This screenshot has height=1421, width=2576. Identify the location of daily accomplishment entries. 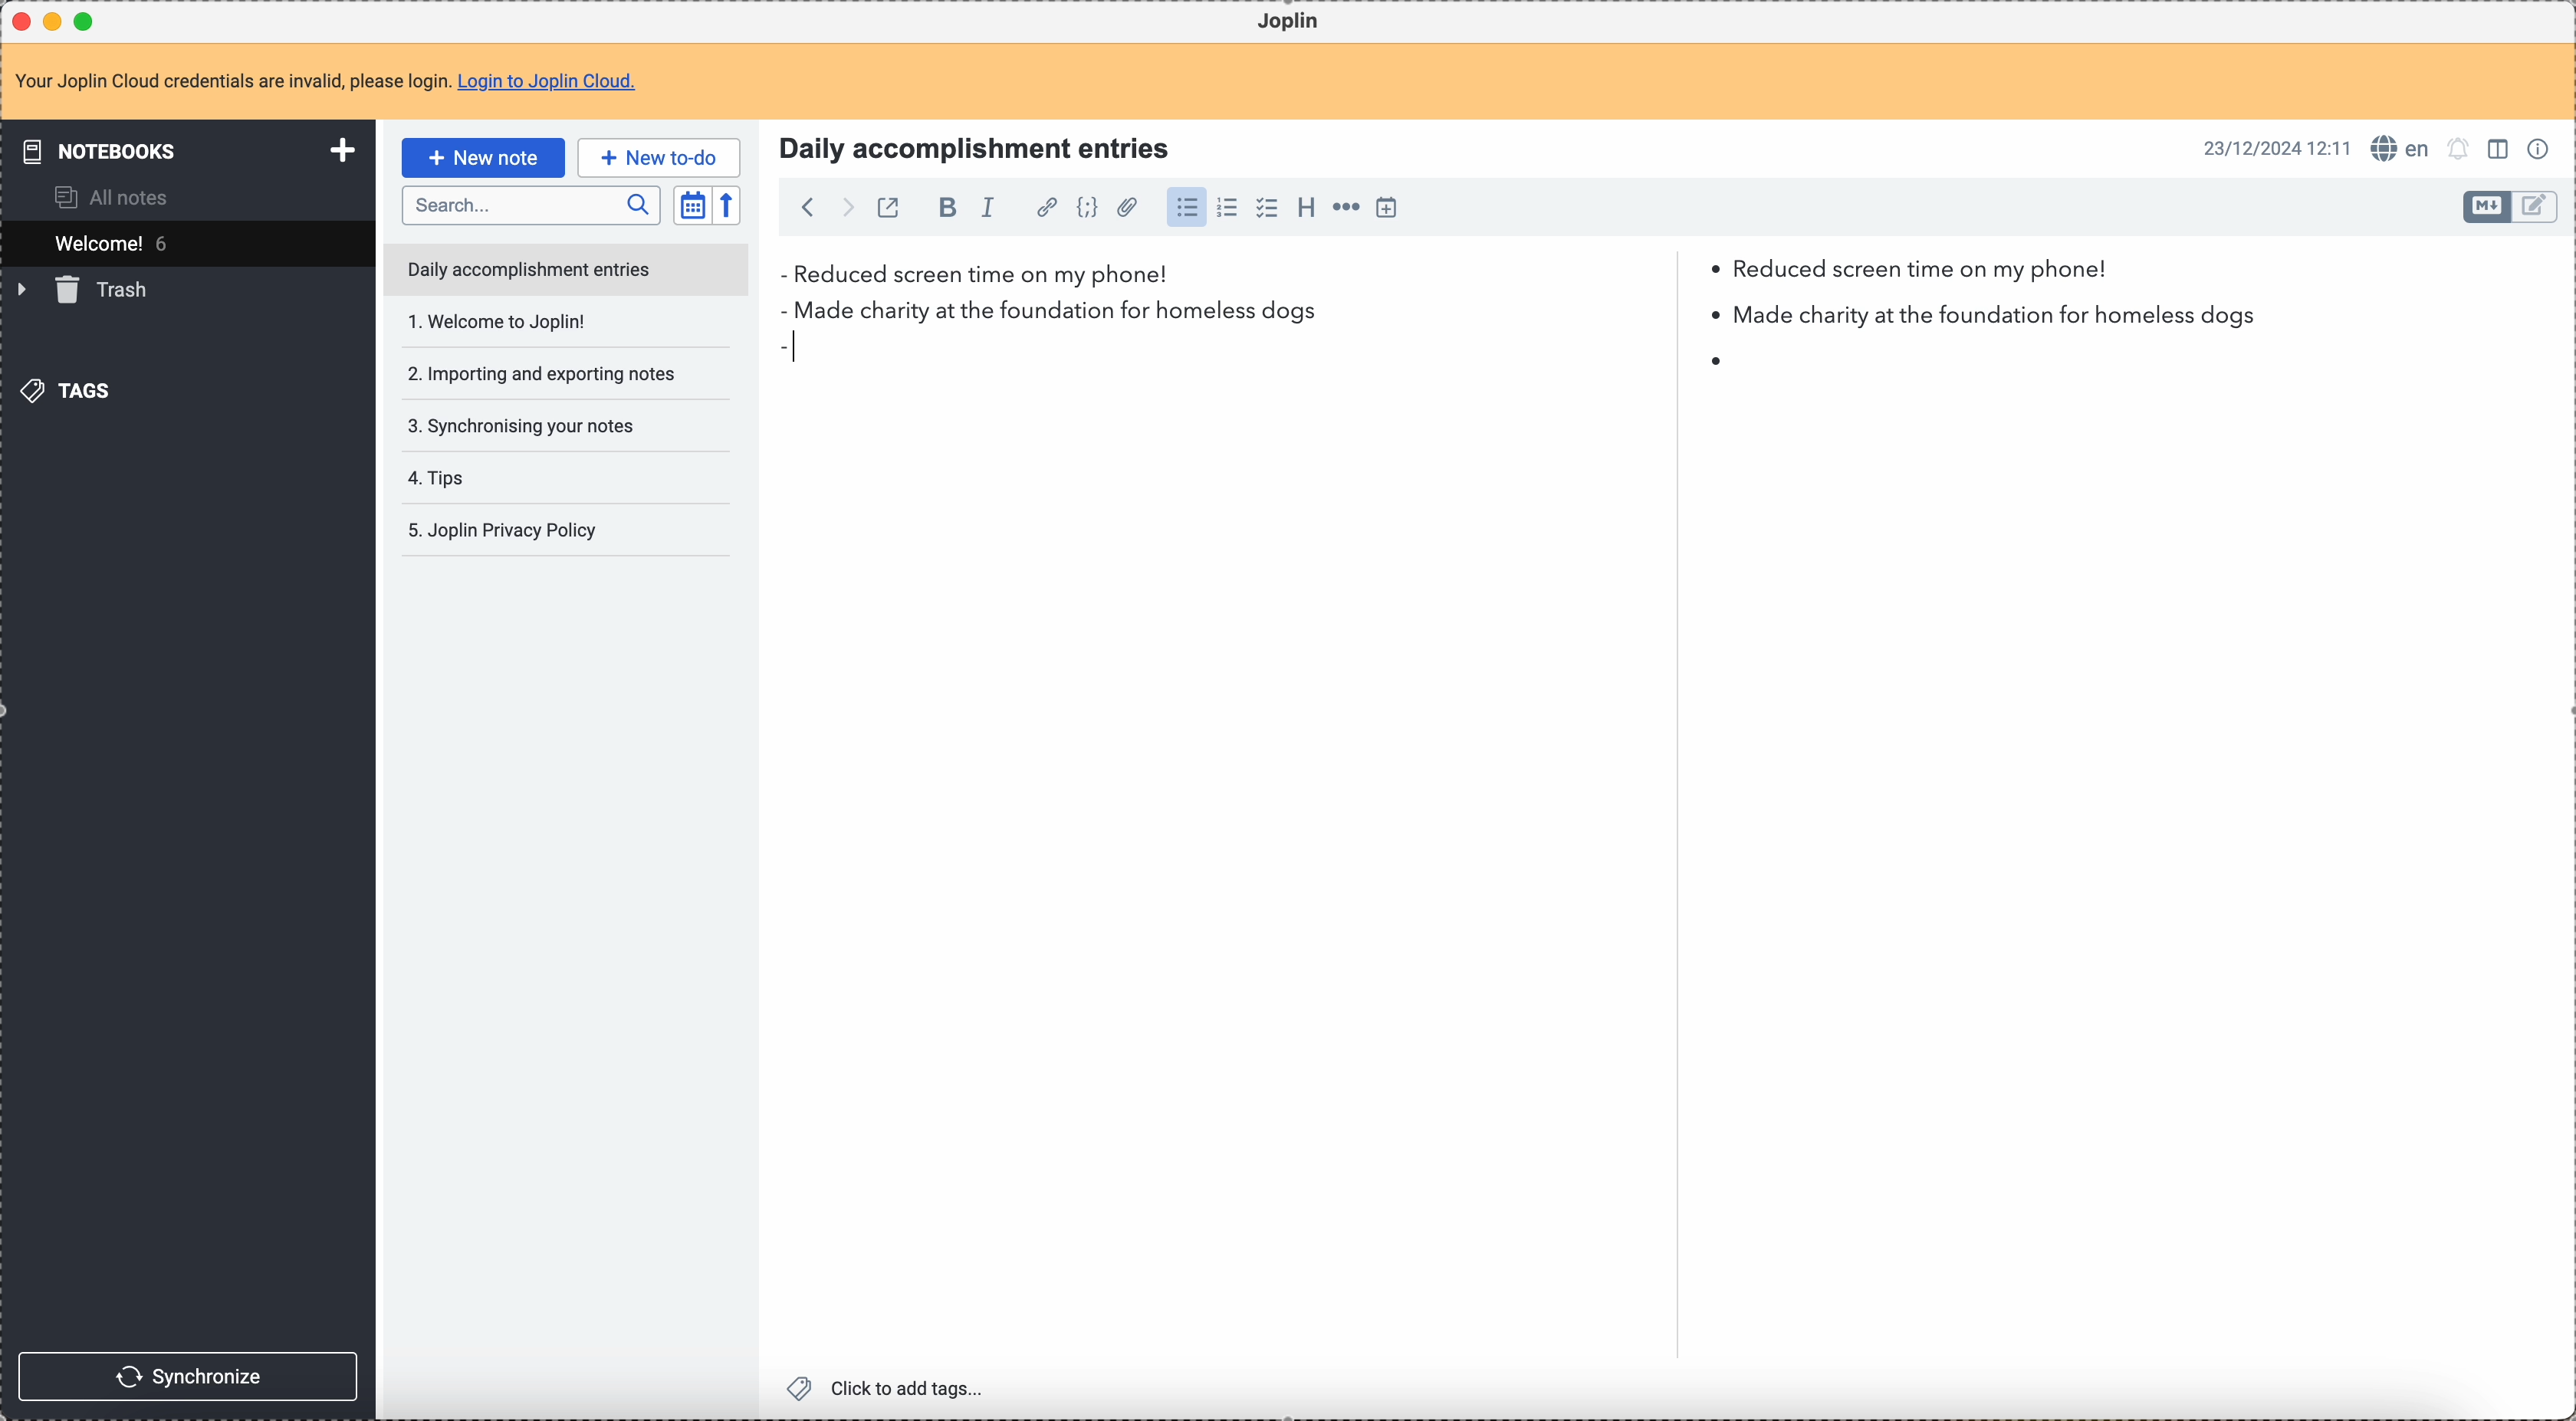
(527, 267).